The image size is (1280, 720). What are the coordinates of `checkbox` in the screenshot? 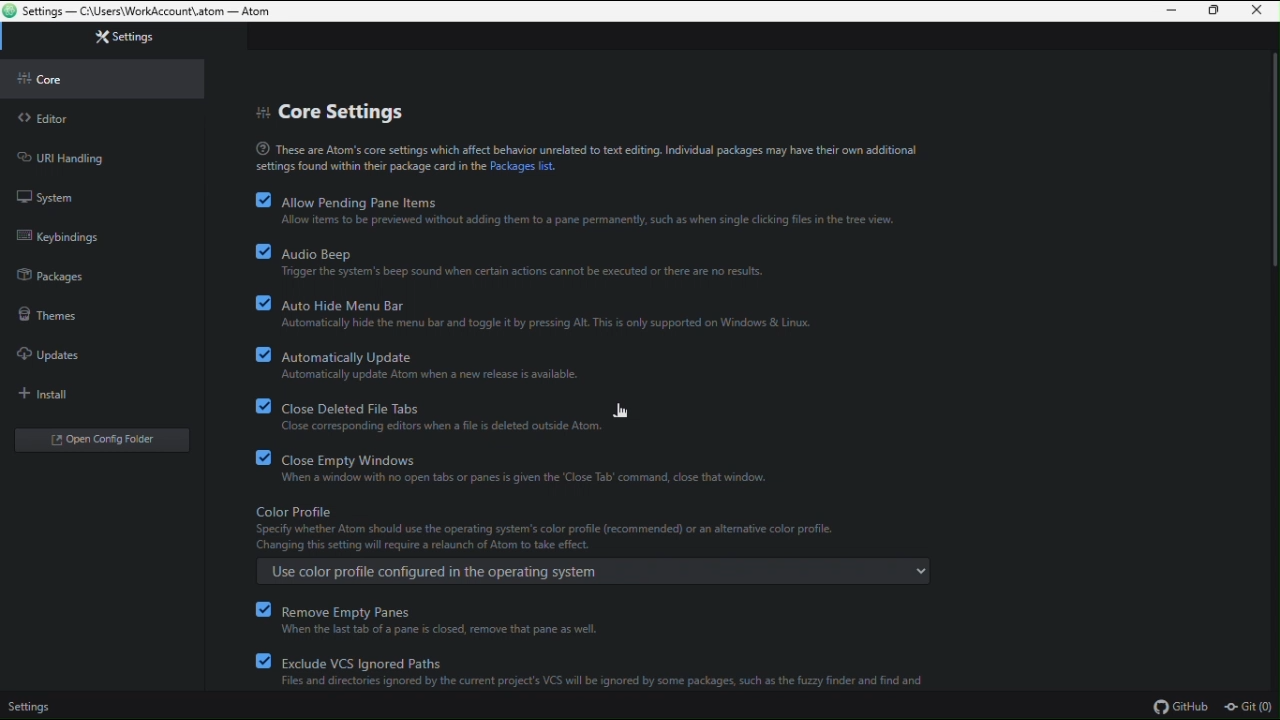 It's located at (261, 458).